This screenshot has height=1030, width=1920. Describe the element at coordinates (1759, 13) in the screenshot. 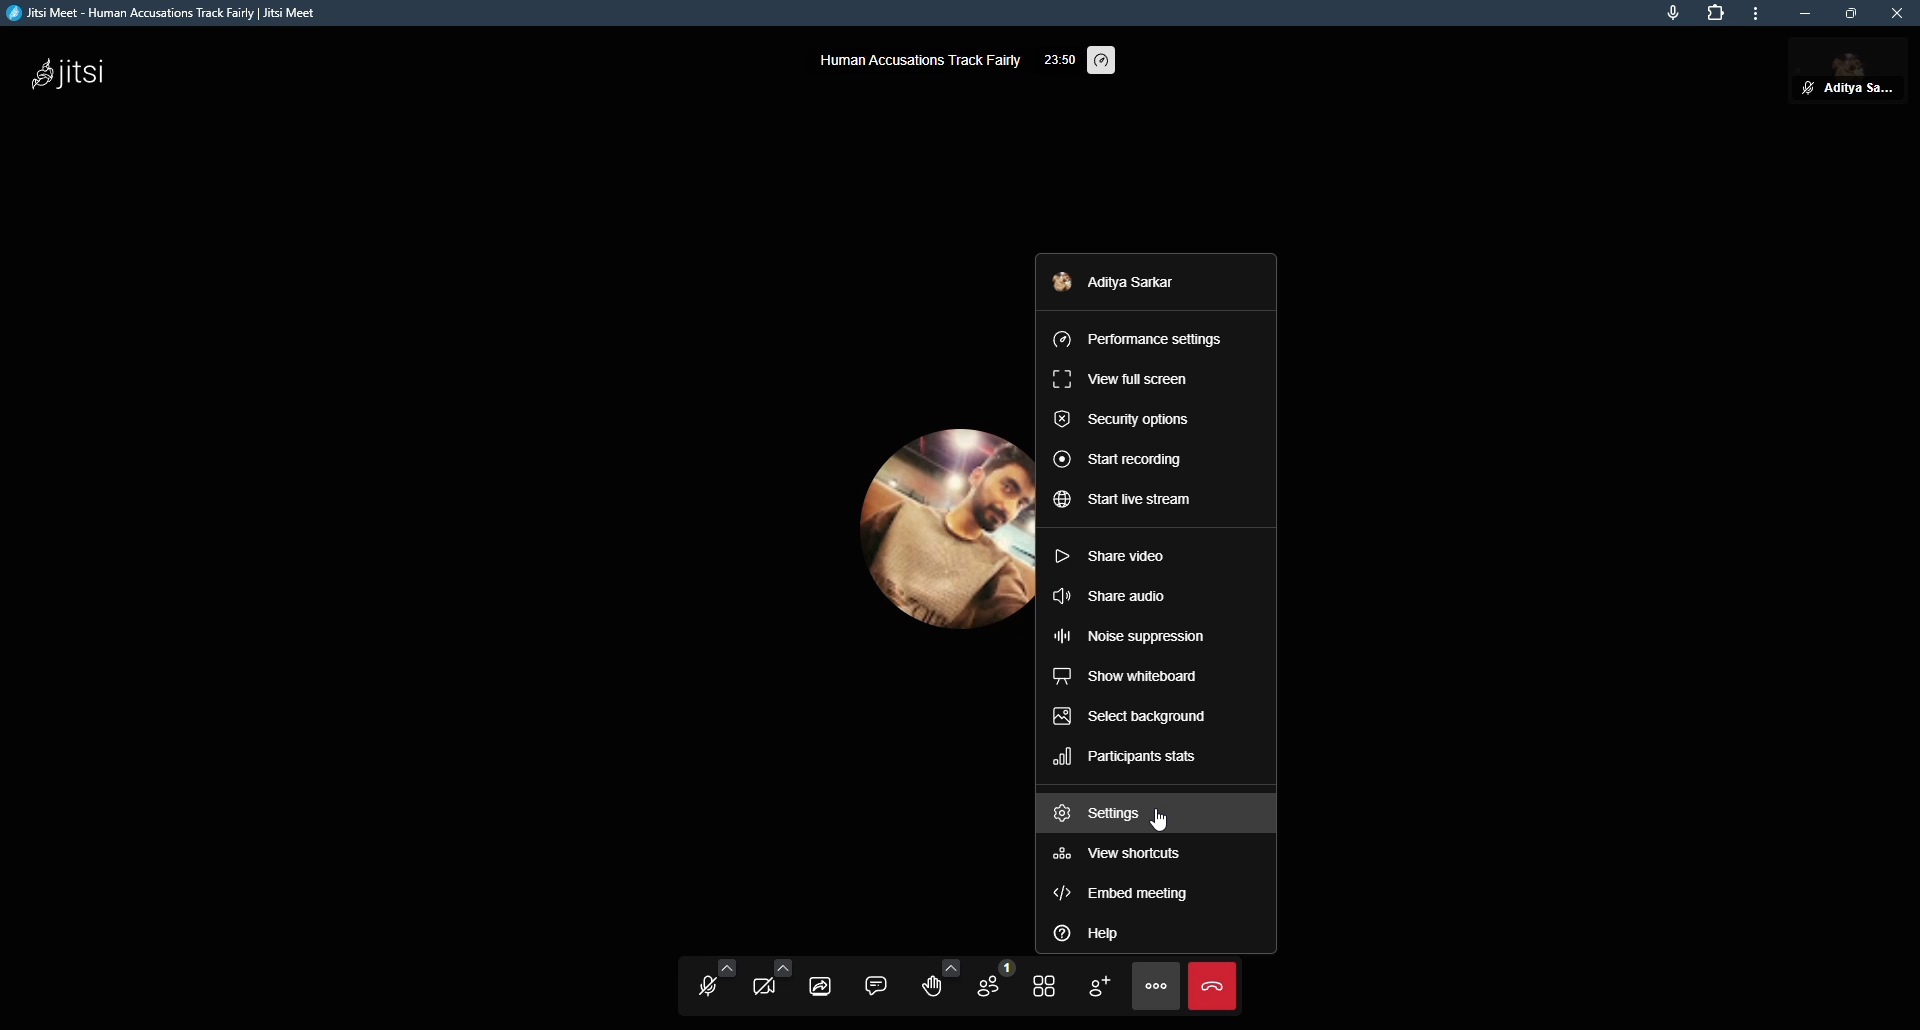

I see `more` at that location.